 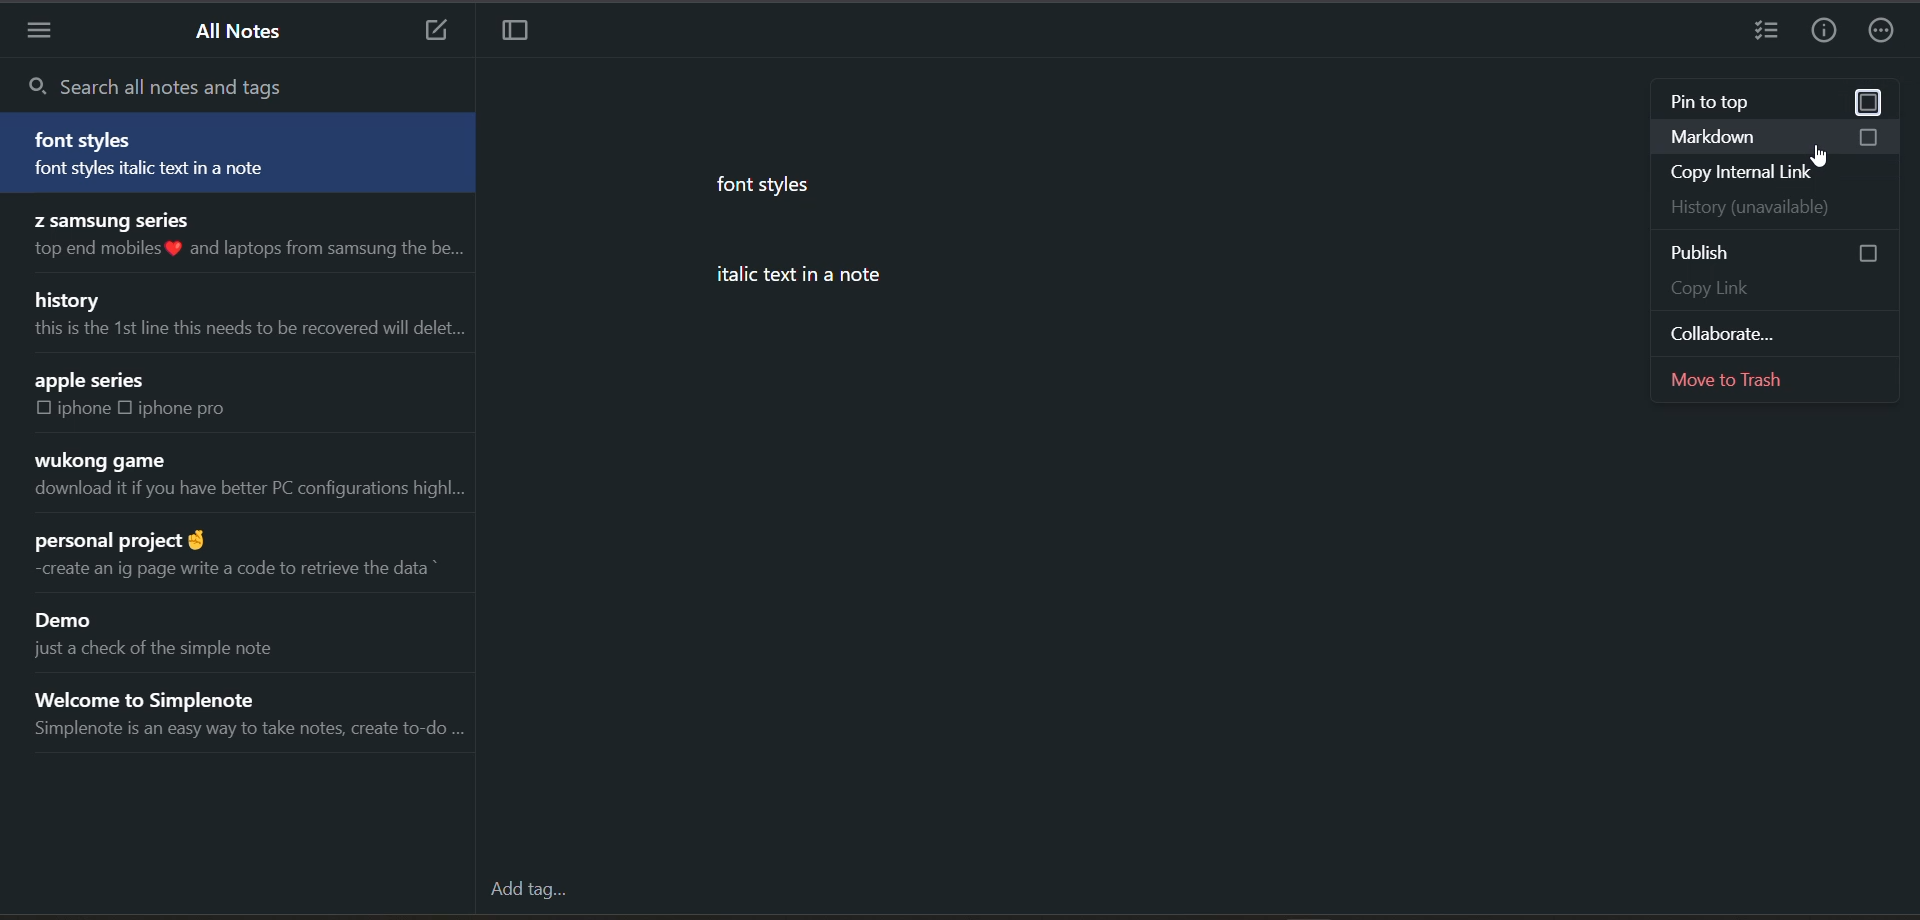 I want to click on note title and preview, so click(x=246, y=239).